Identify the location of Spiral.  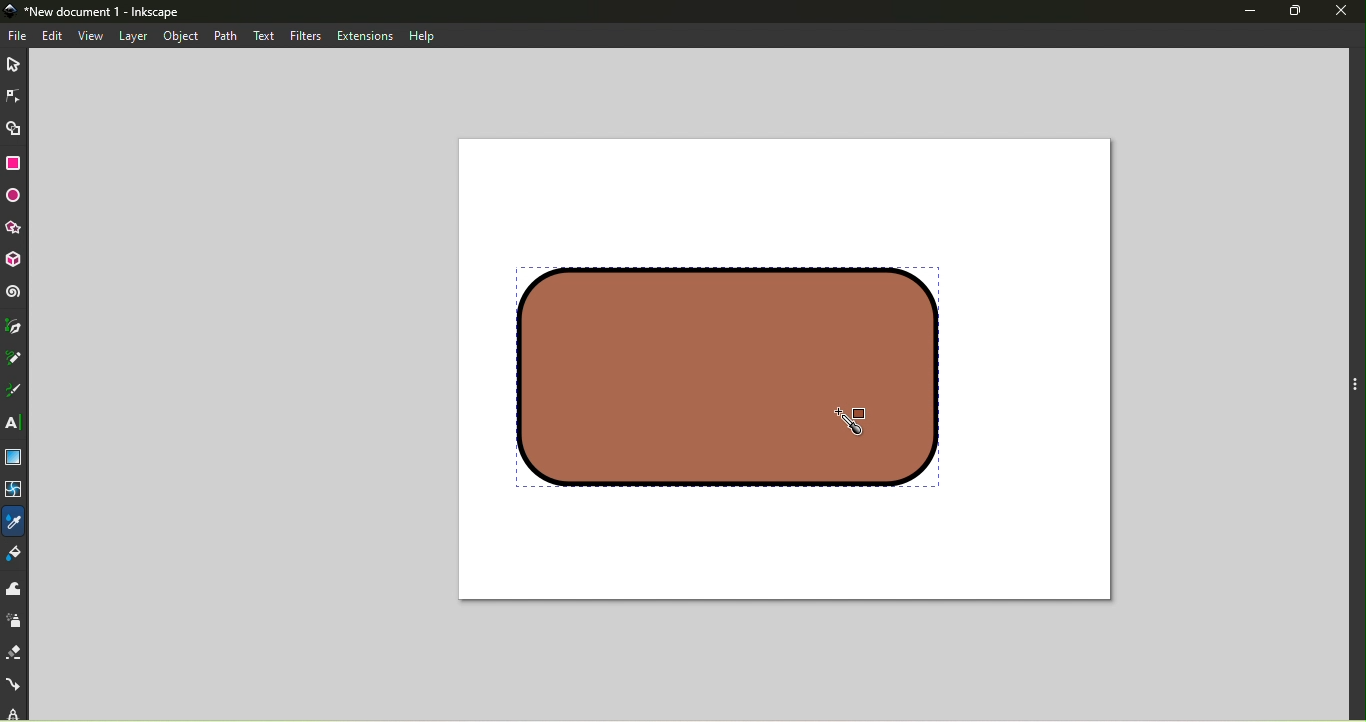
(16, 293).